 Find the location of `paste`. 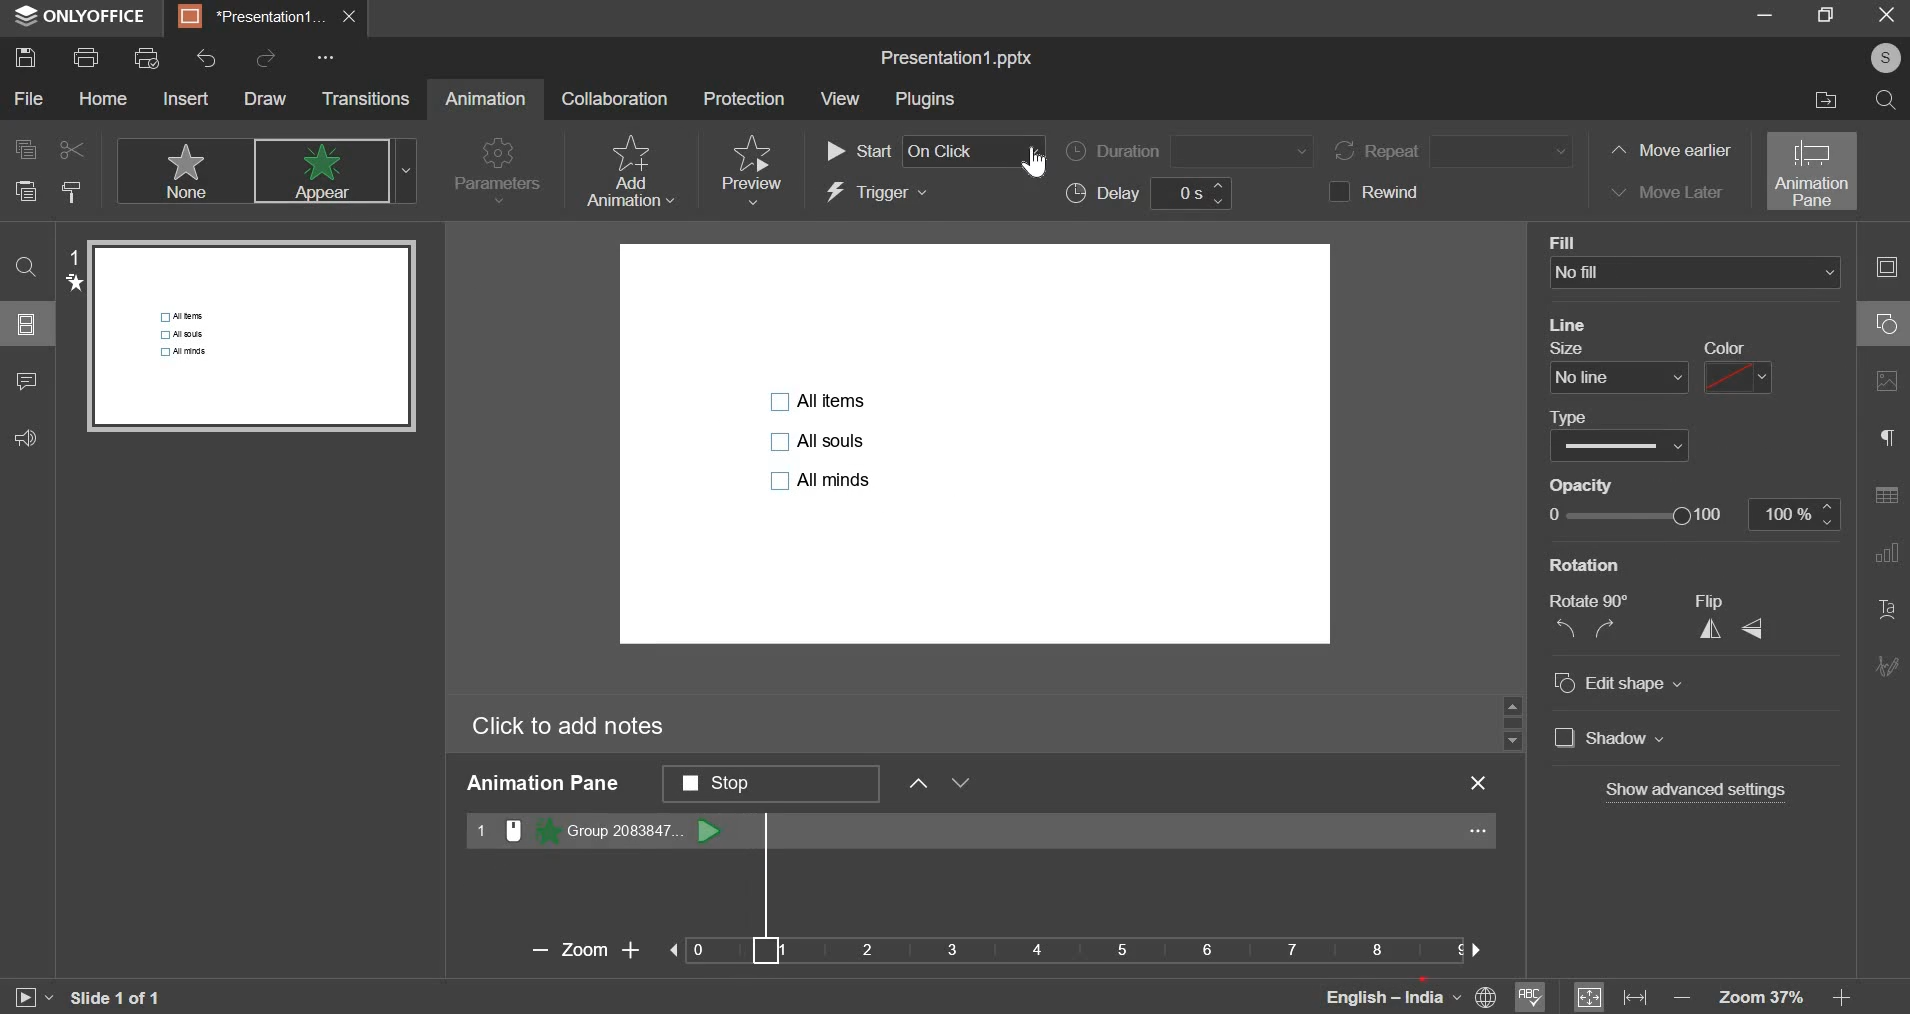

paste is located at coordinates (25, 193).